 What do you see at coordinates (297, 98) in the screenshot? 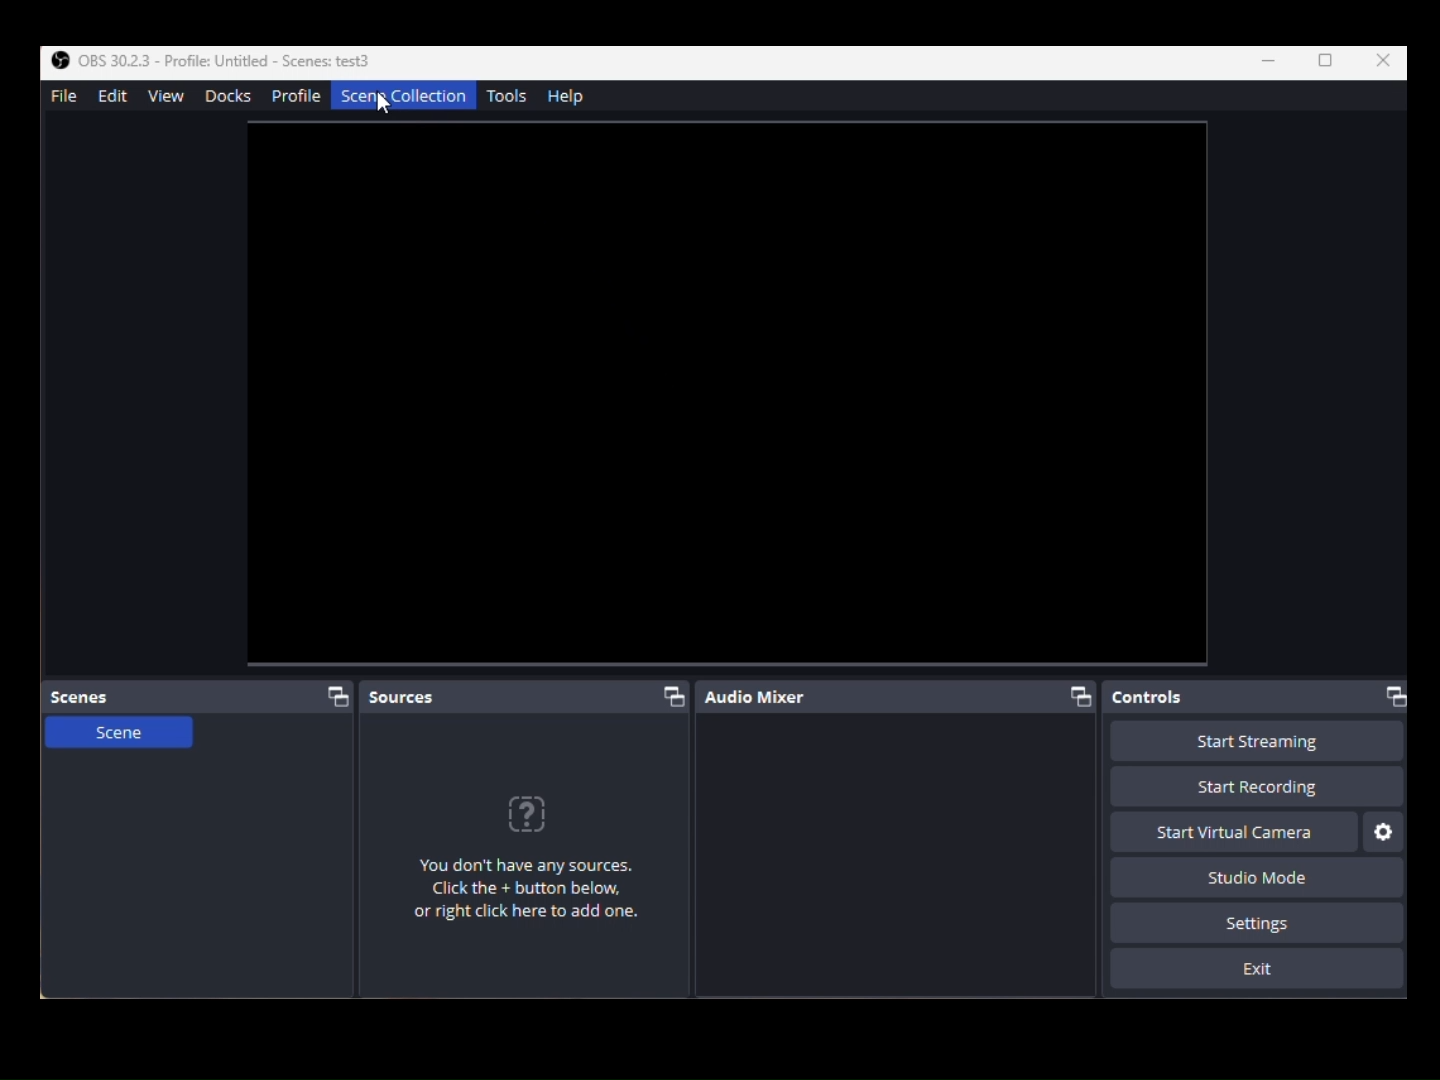
I see `Profile` at bounding box center [297, 98].